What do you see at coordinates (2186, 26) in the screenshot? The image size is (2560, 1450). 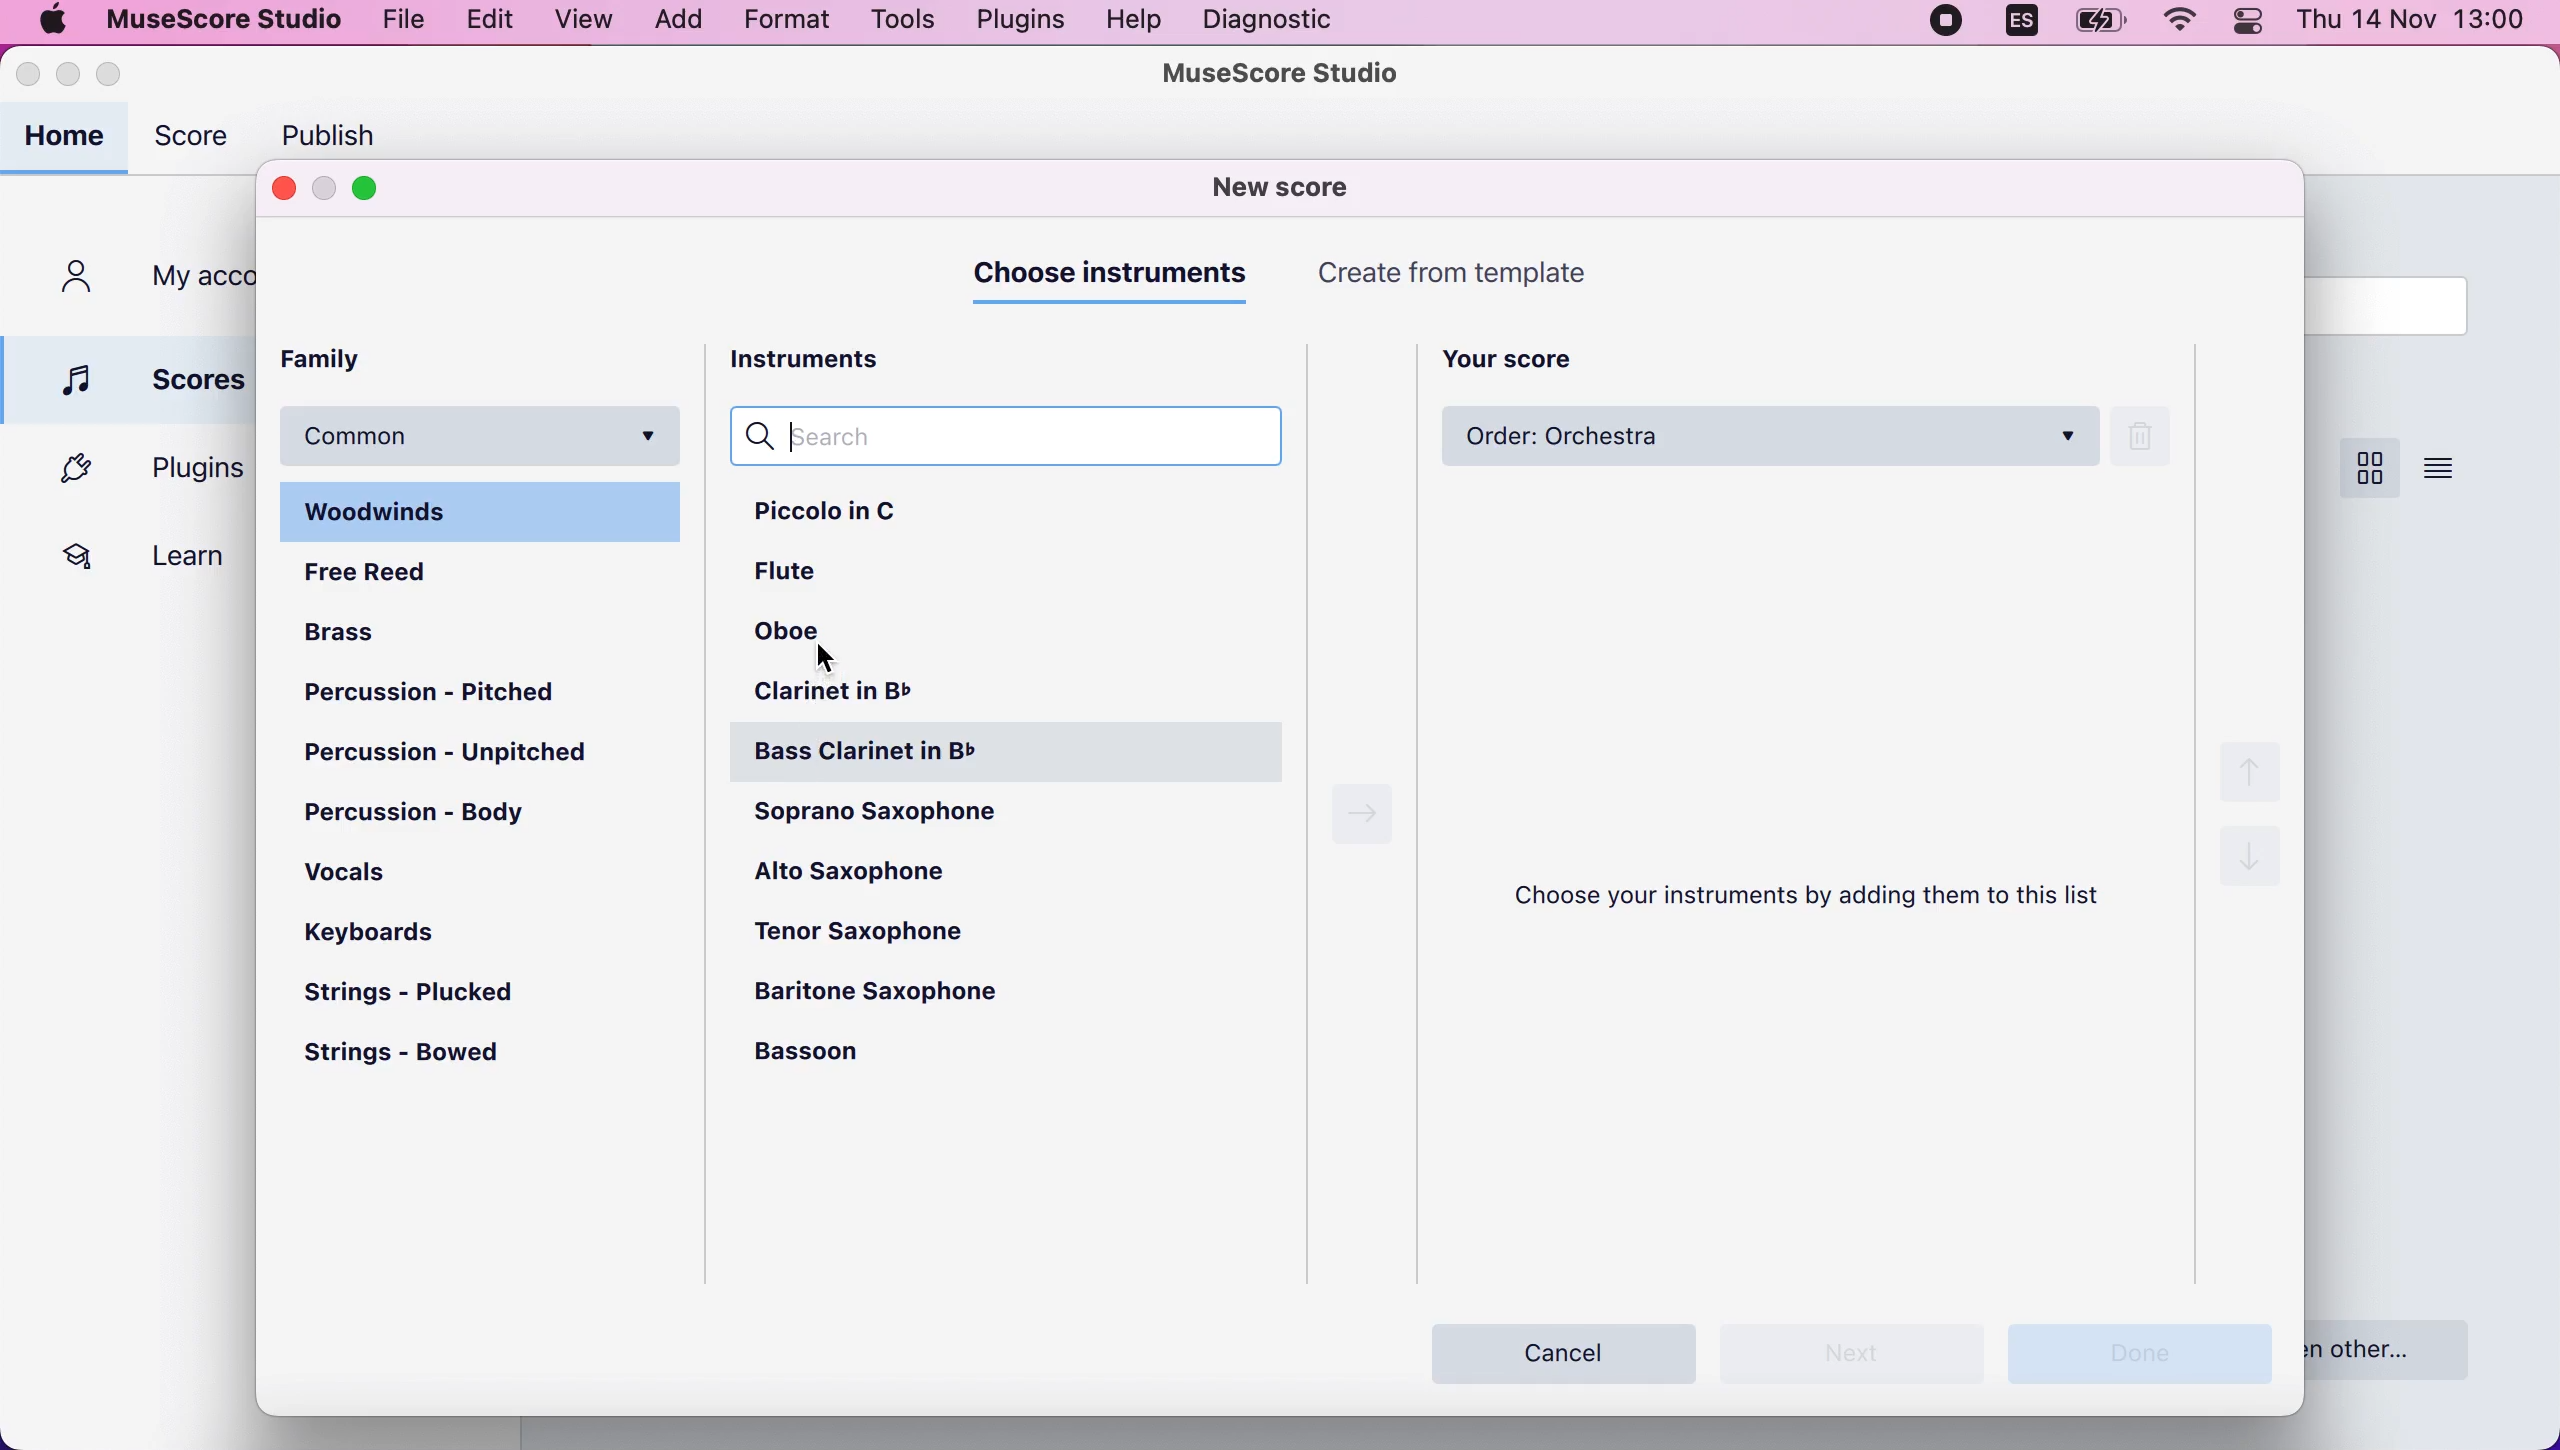 I see `wifi` at bounding box center [2186, 26].